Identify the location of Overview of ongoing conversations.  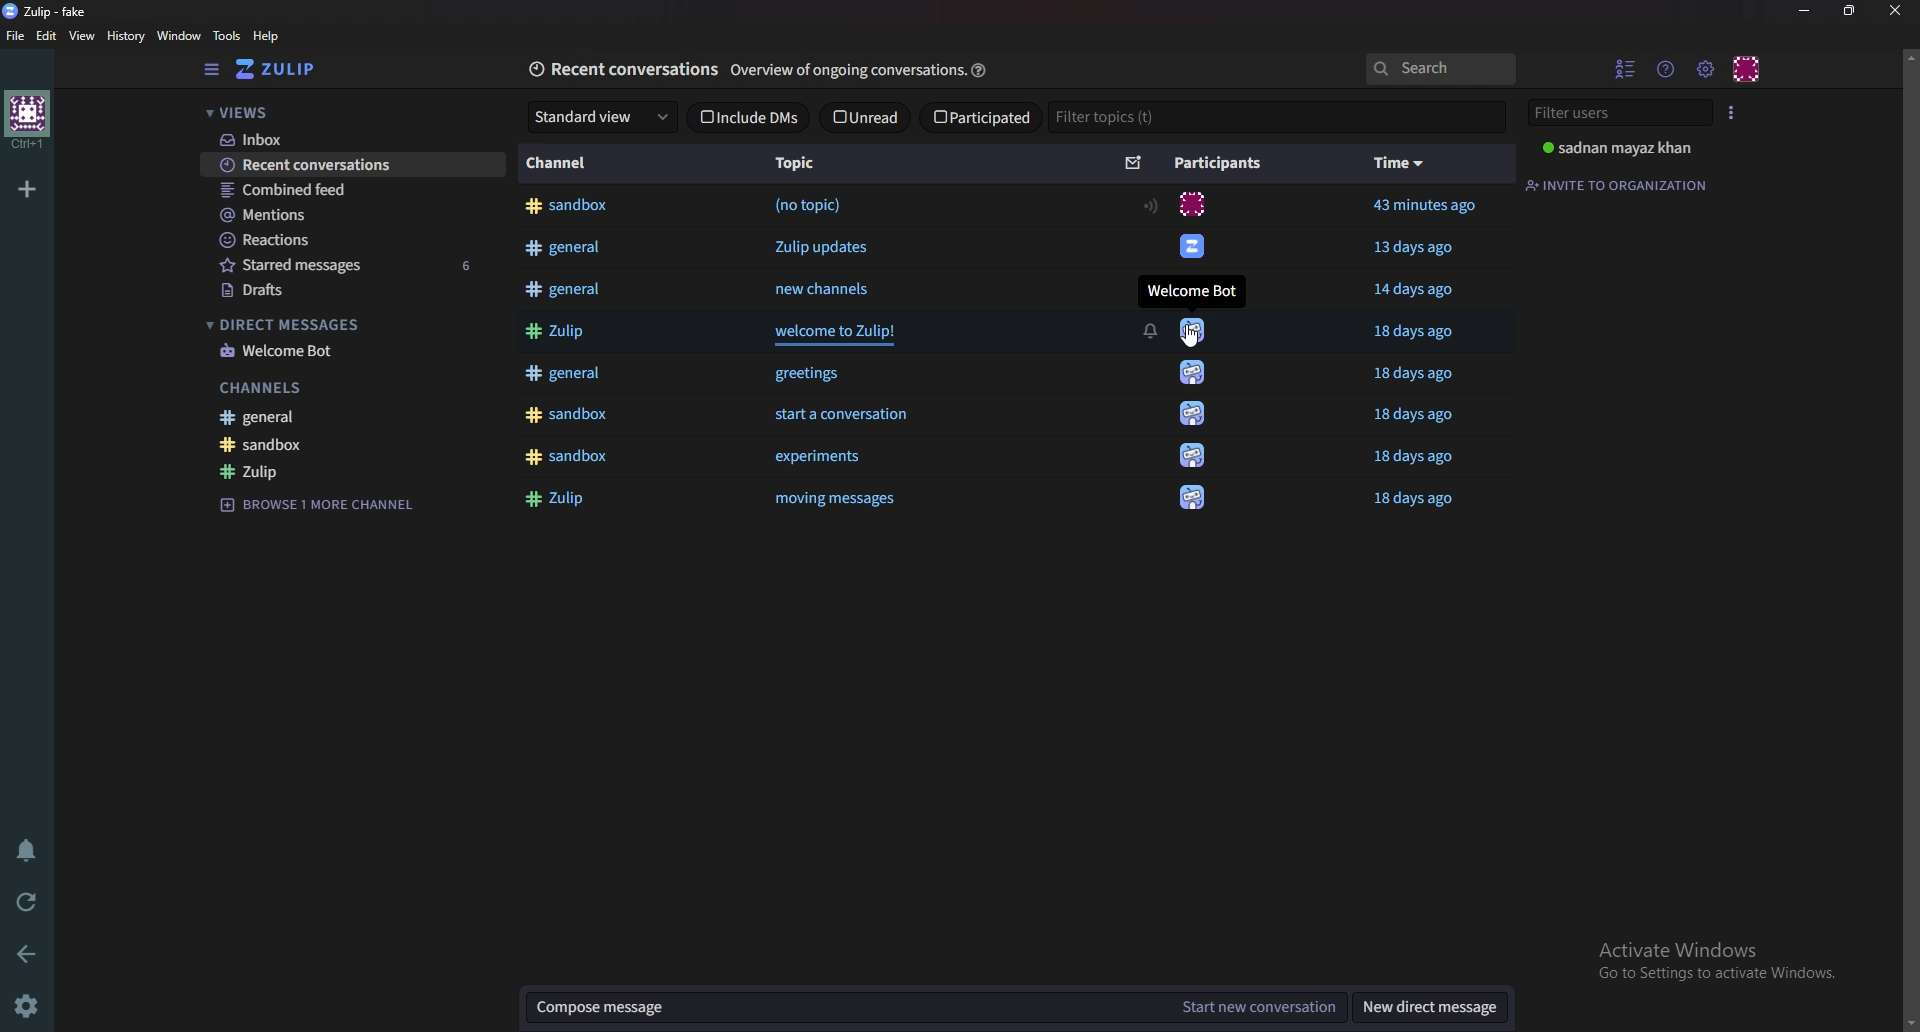
(848, 73).